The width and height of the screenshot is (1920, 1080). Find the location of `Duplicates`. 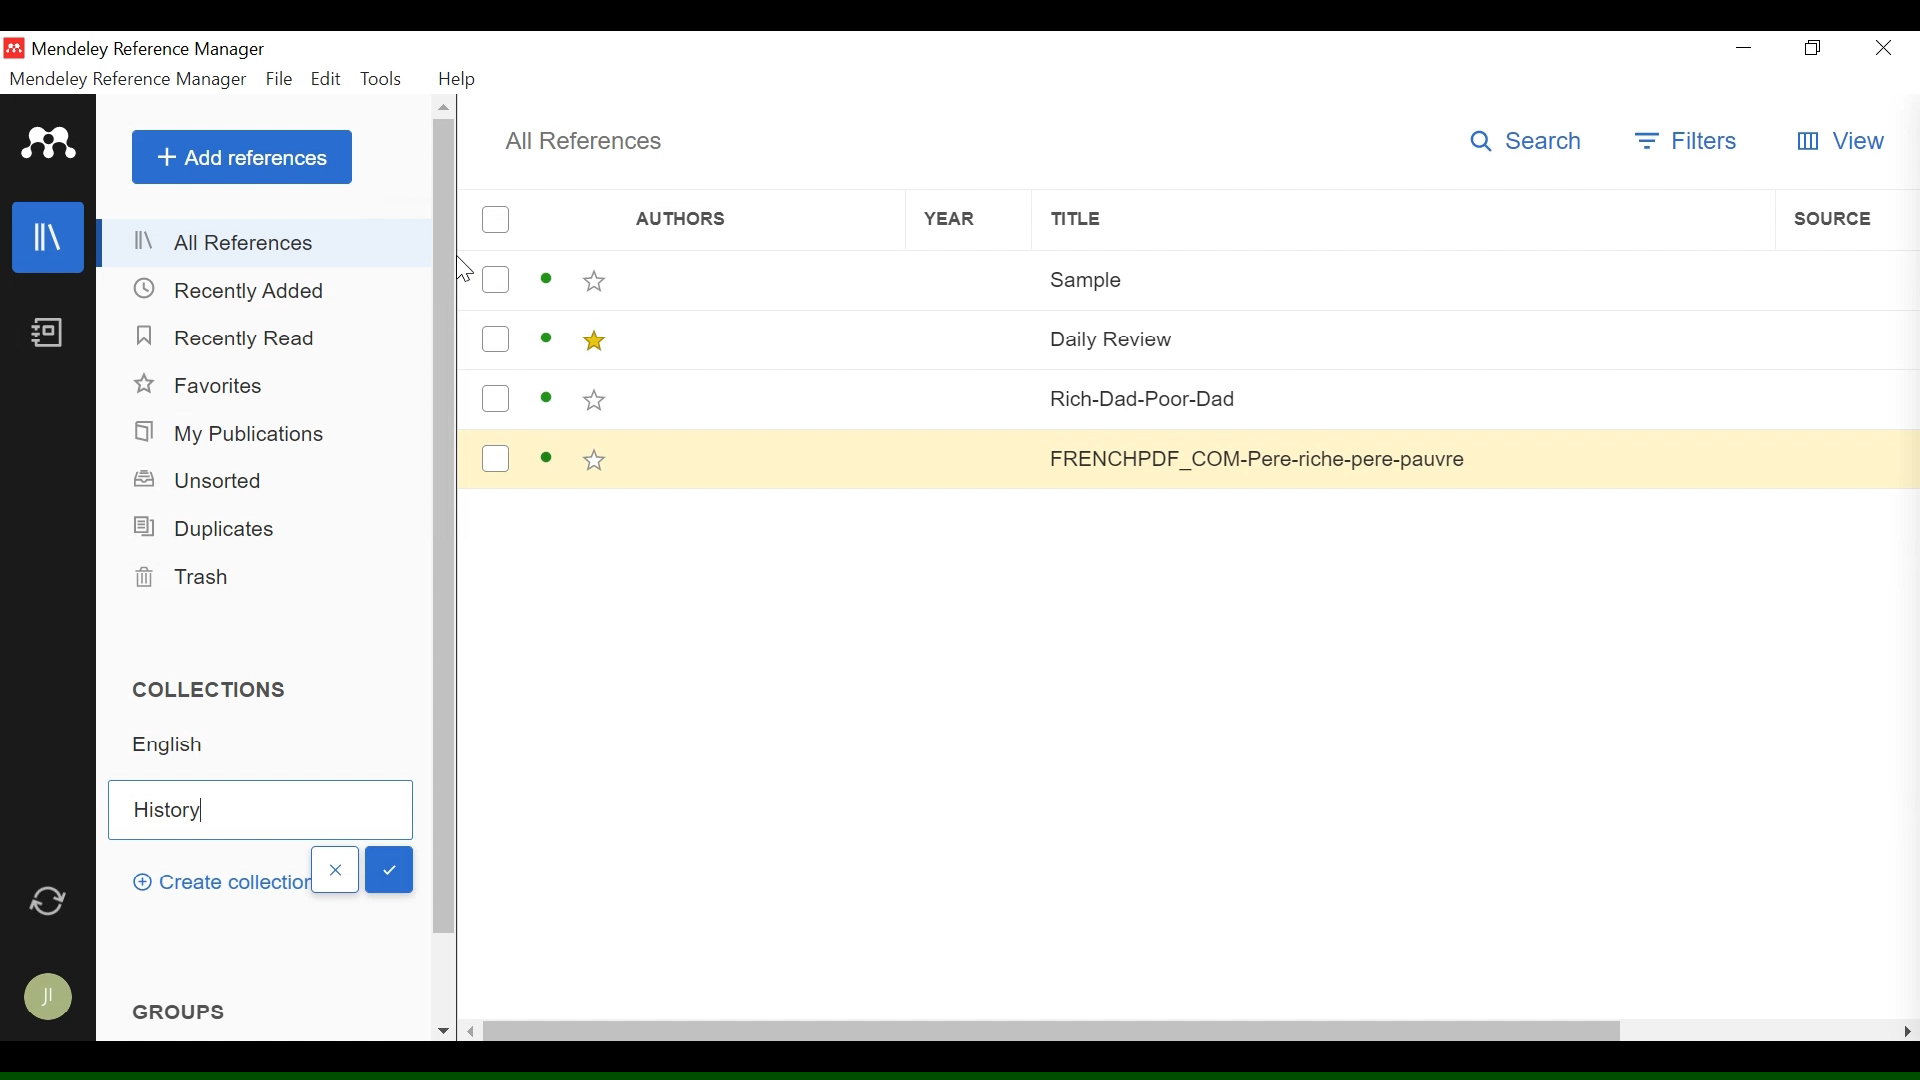

Duplicates is located at coordinates (203, 532).